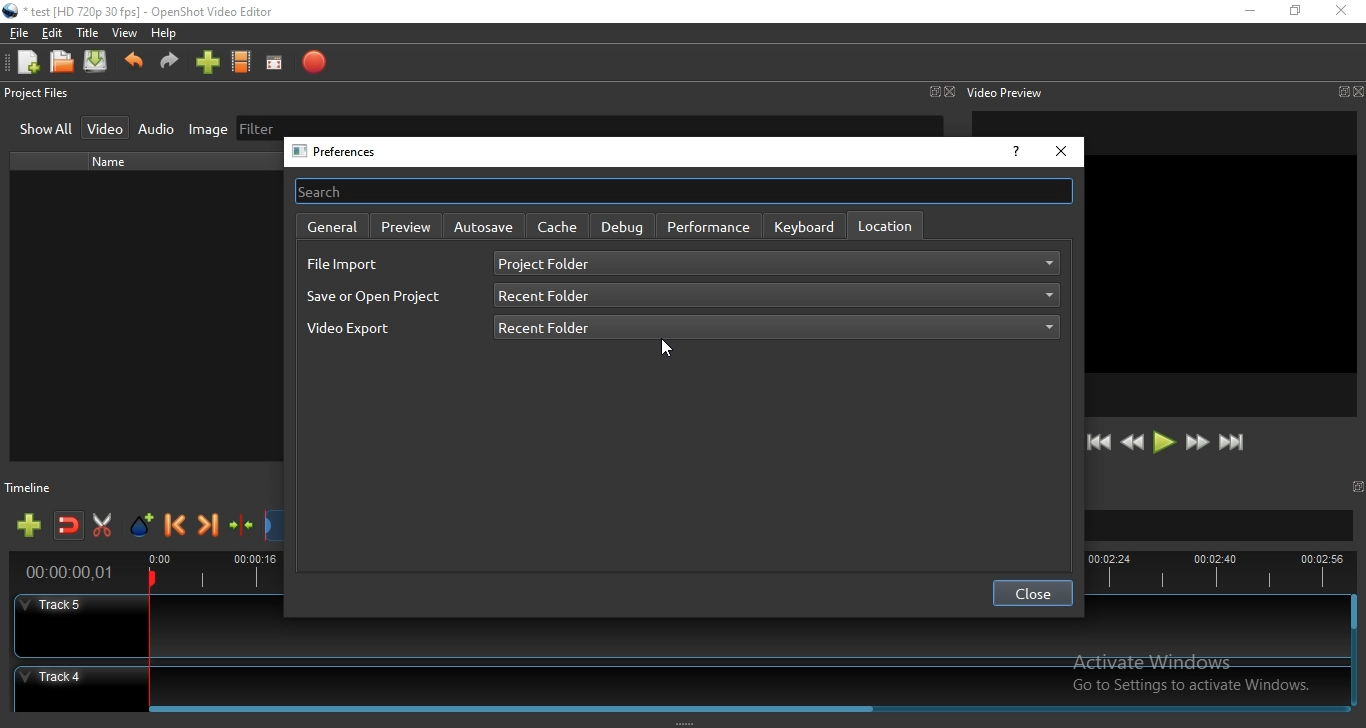 Image resolution: width=1366 pixels, height=728 pixels. What do you see at coordinates (116, 162) in the screenshot?
I see `name` at bounding box center [116, 162].